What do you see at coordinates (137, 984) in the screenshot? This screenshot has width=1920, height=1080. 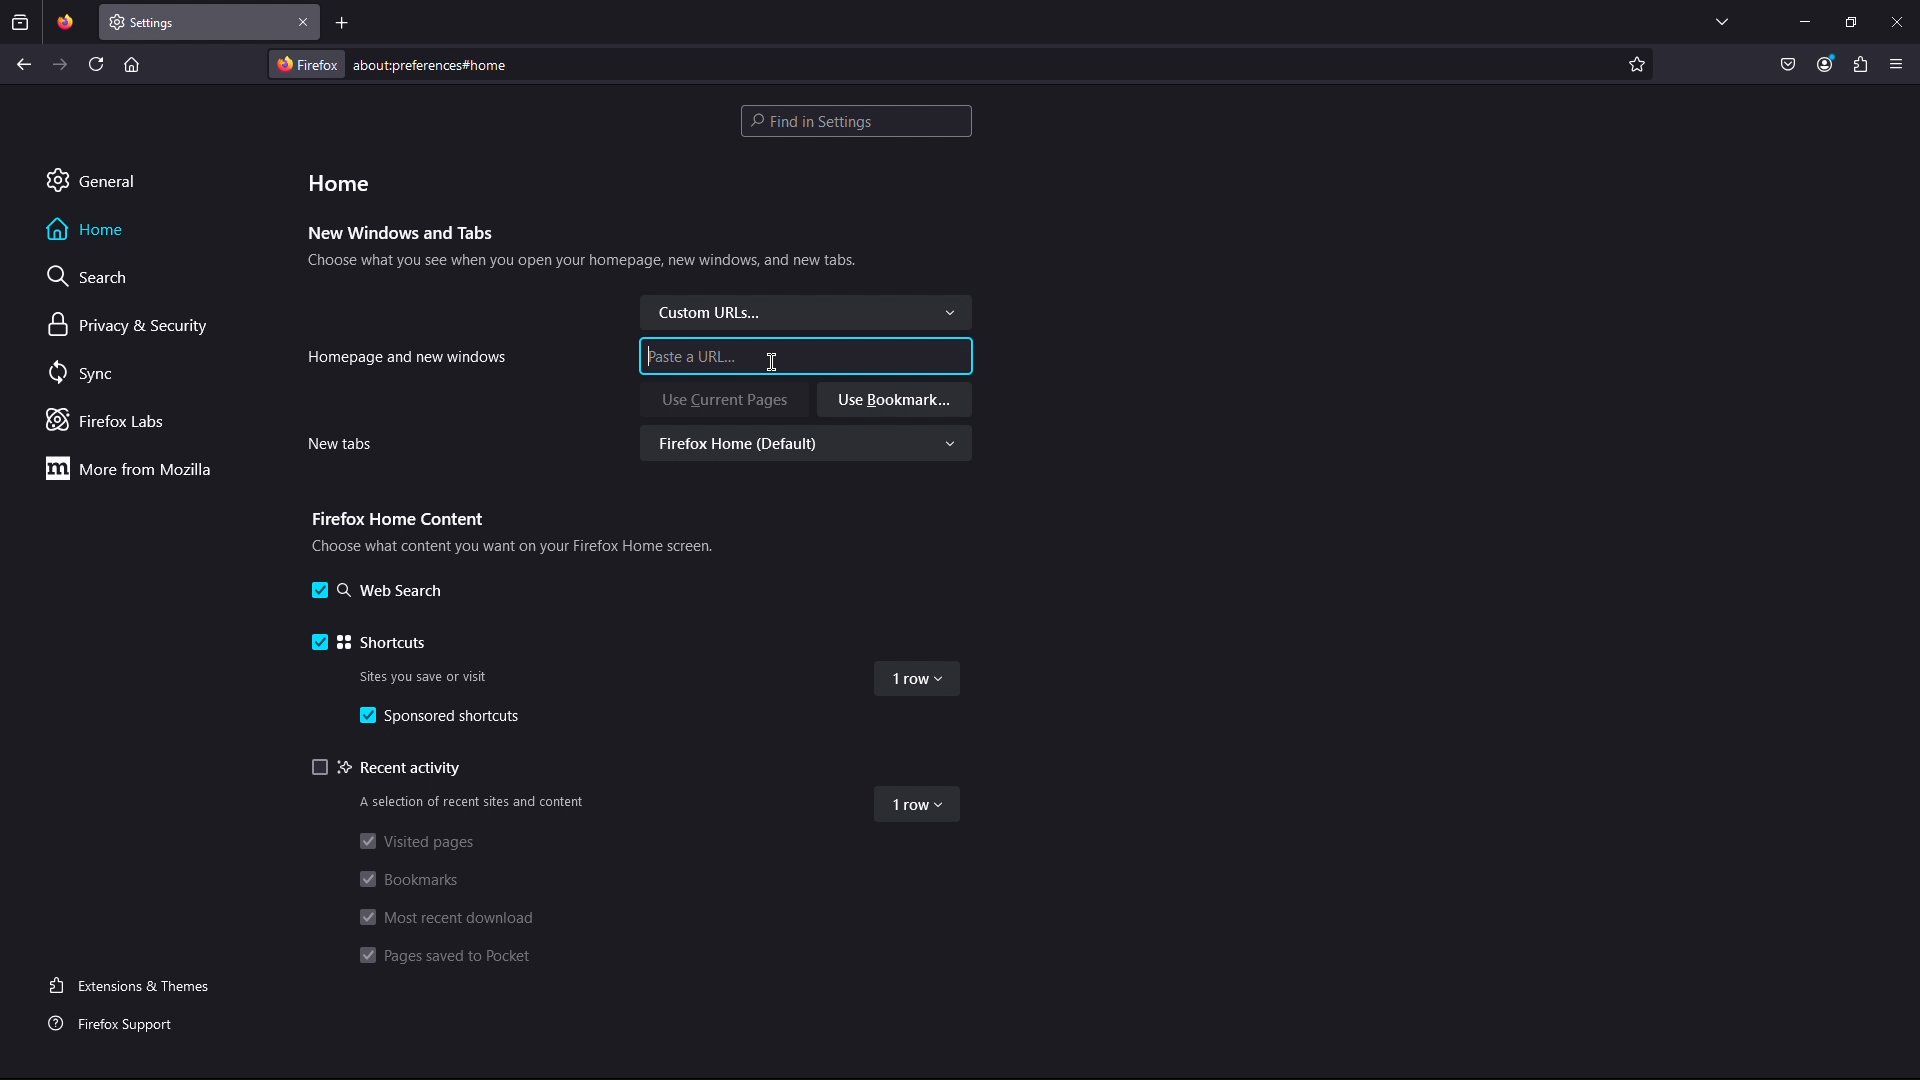 I see `Extensions and Themes` at bounding box center [137, 984].